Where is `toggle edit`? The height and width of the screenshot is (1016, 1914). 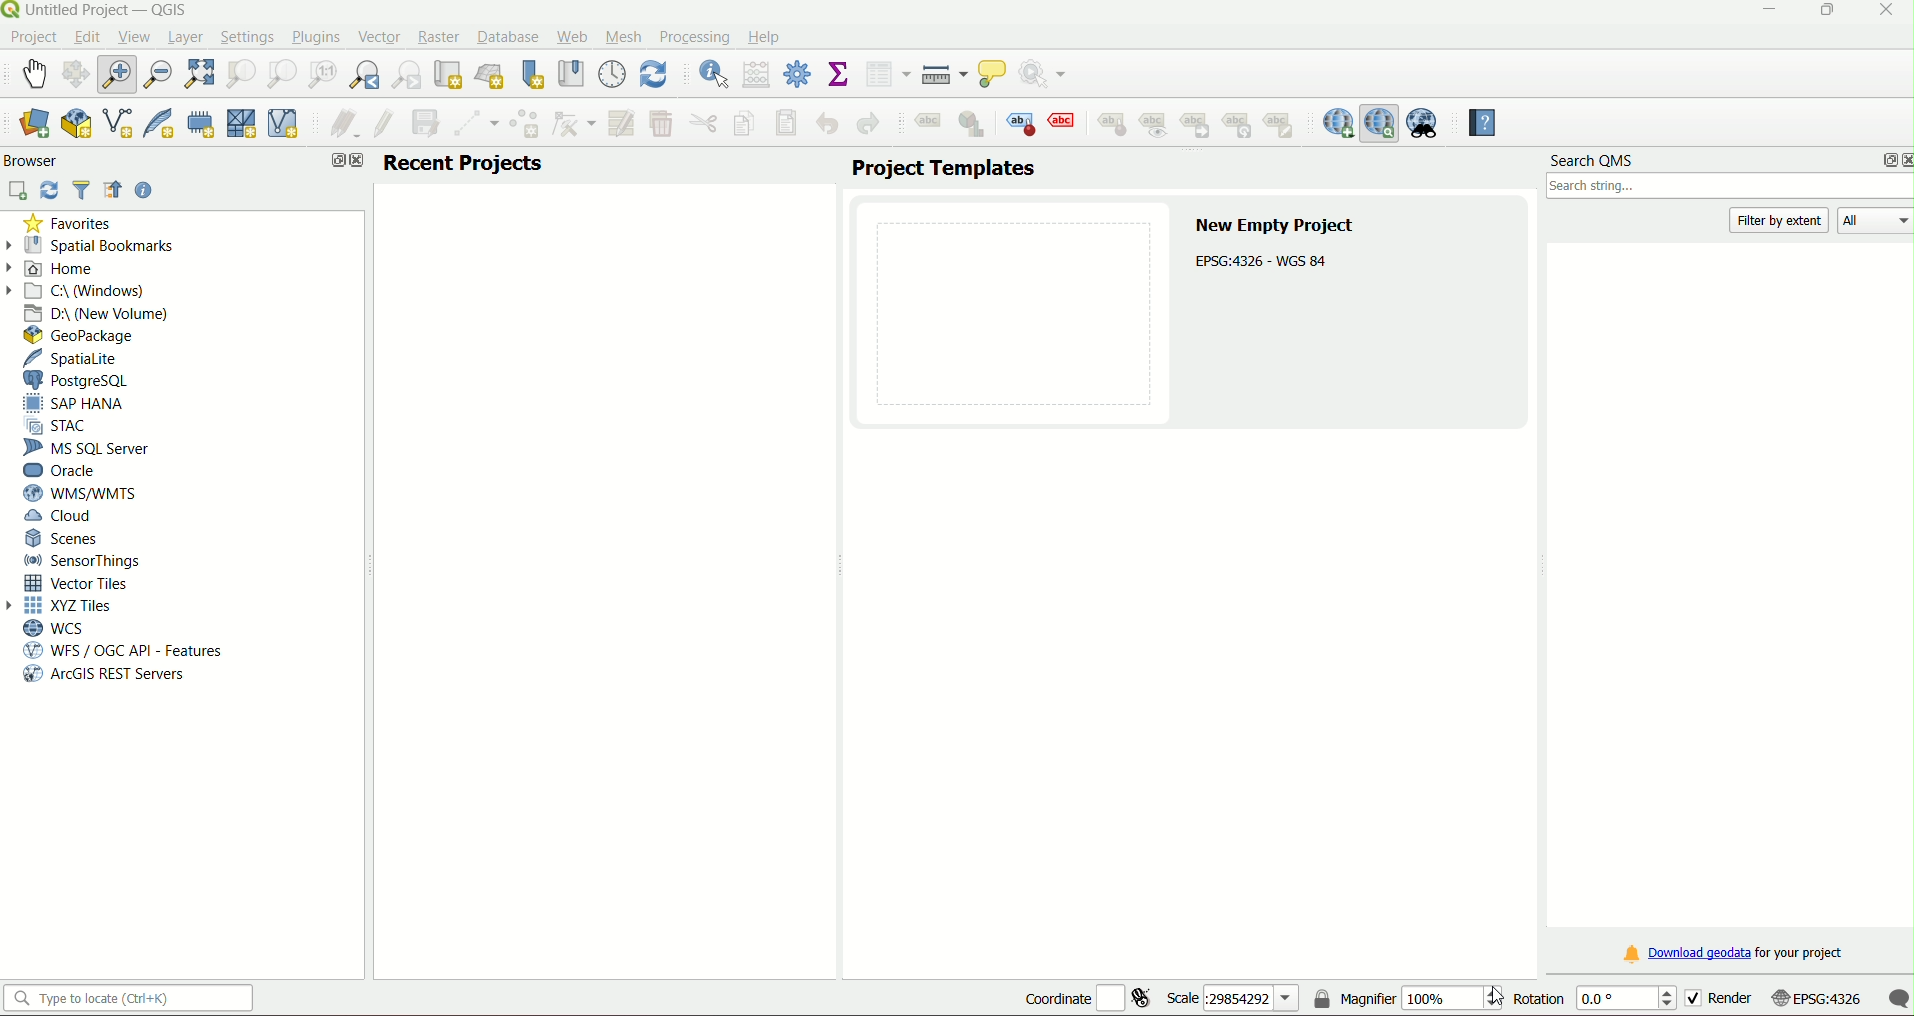
toggle edit is located at coordinates (382, 124).